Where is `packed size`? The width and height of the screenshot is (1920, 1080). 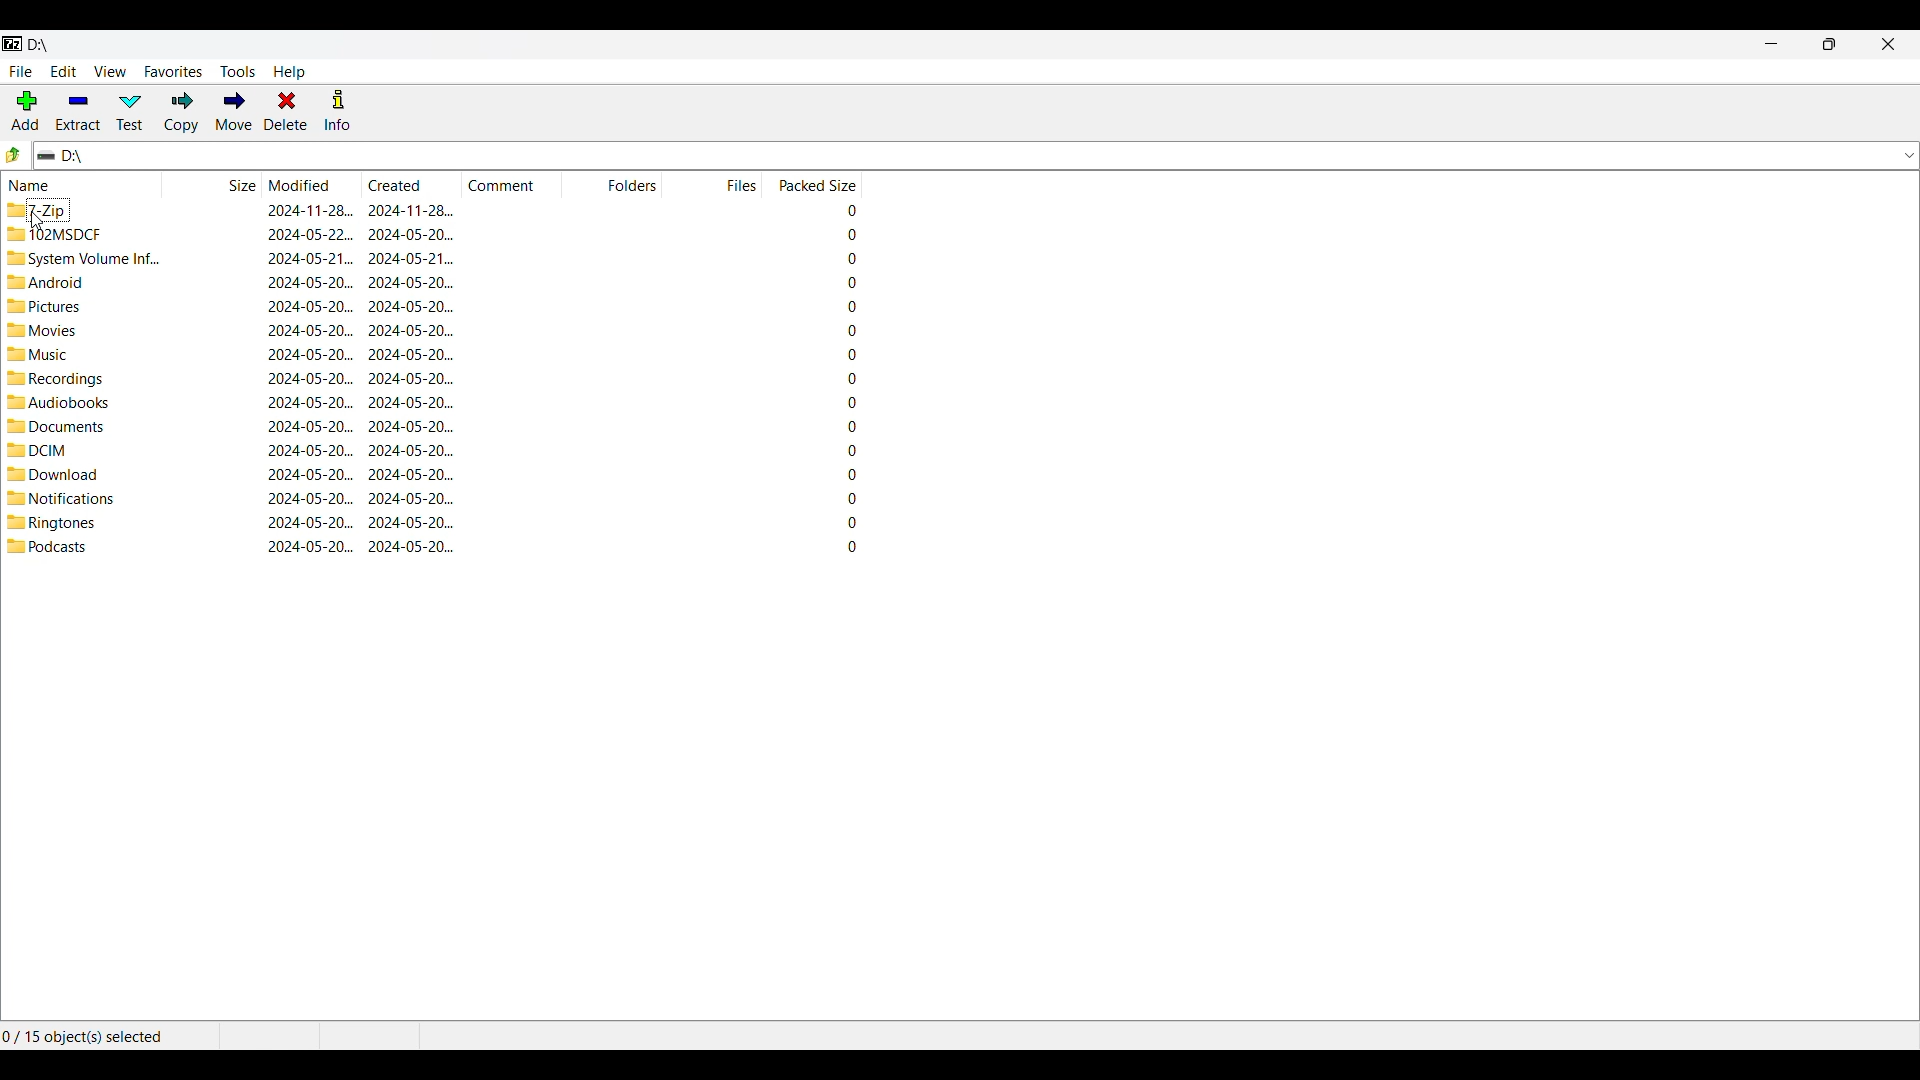 packed size is located at coordinates (848, 307).